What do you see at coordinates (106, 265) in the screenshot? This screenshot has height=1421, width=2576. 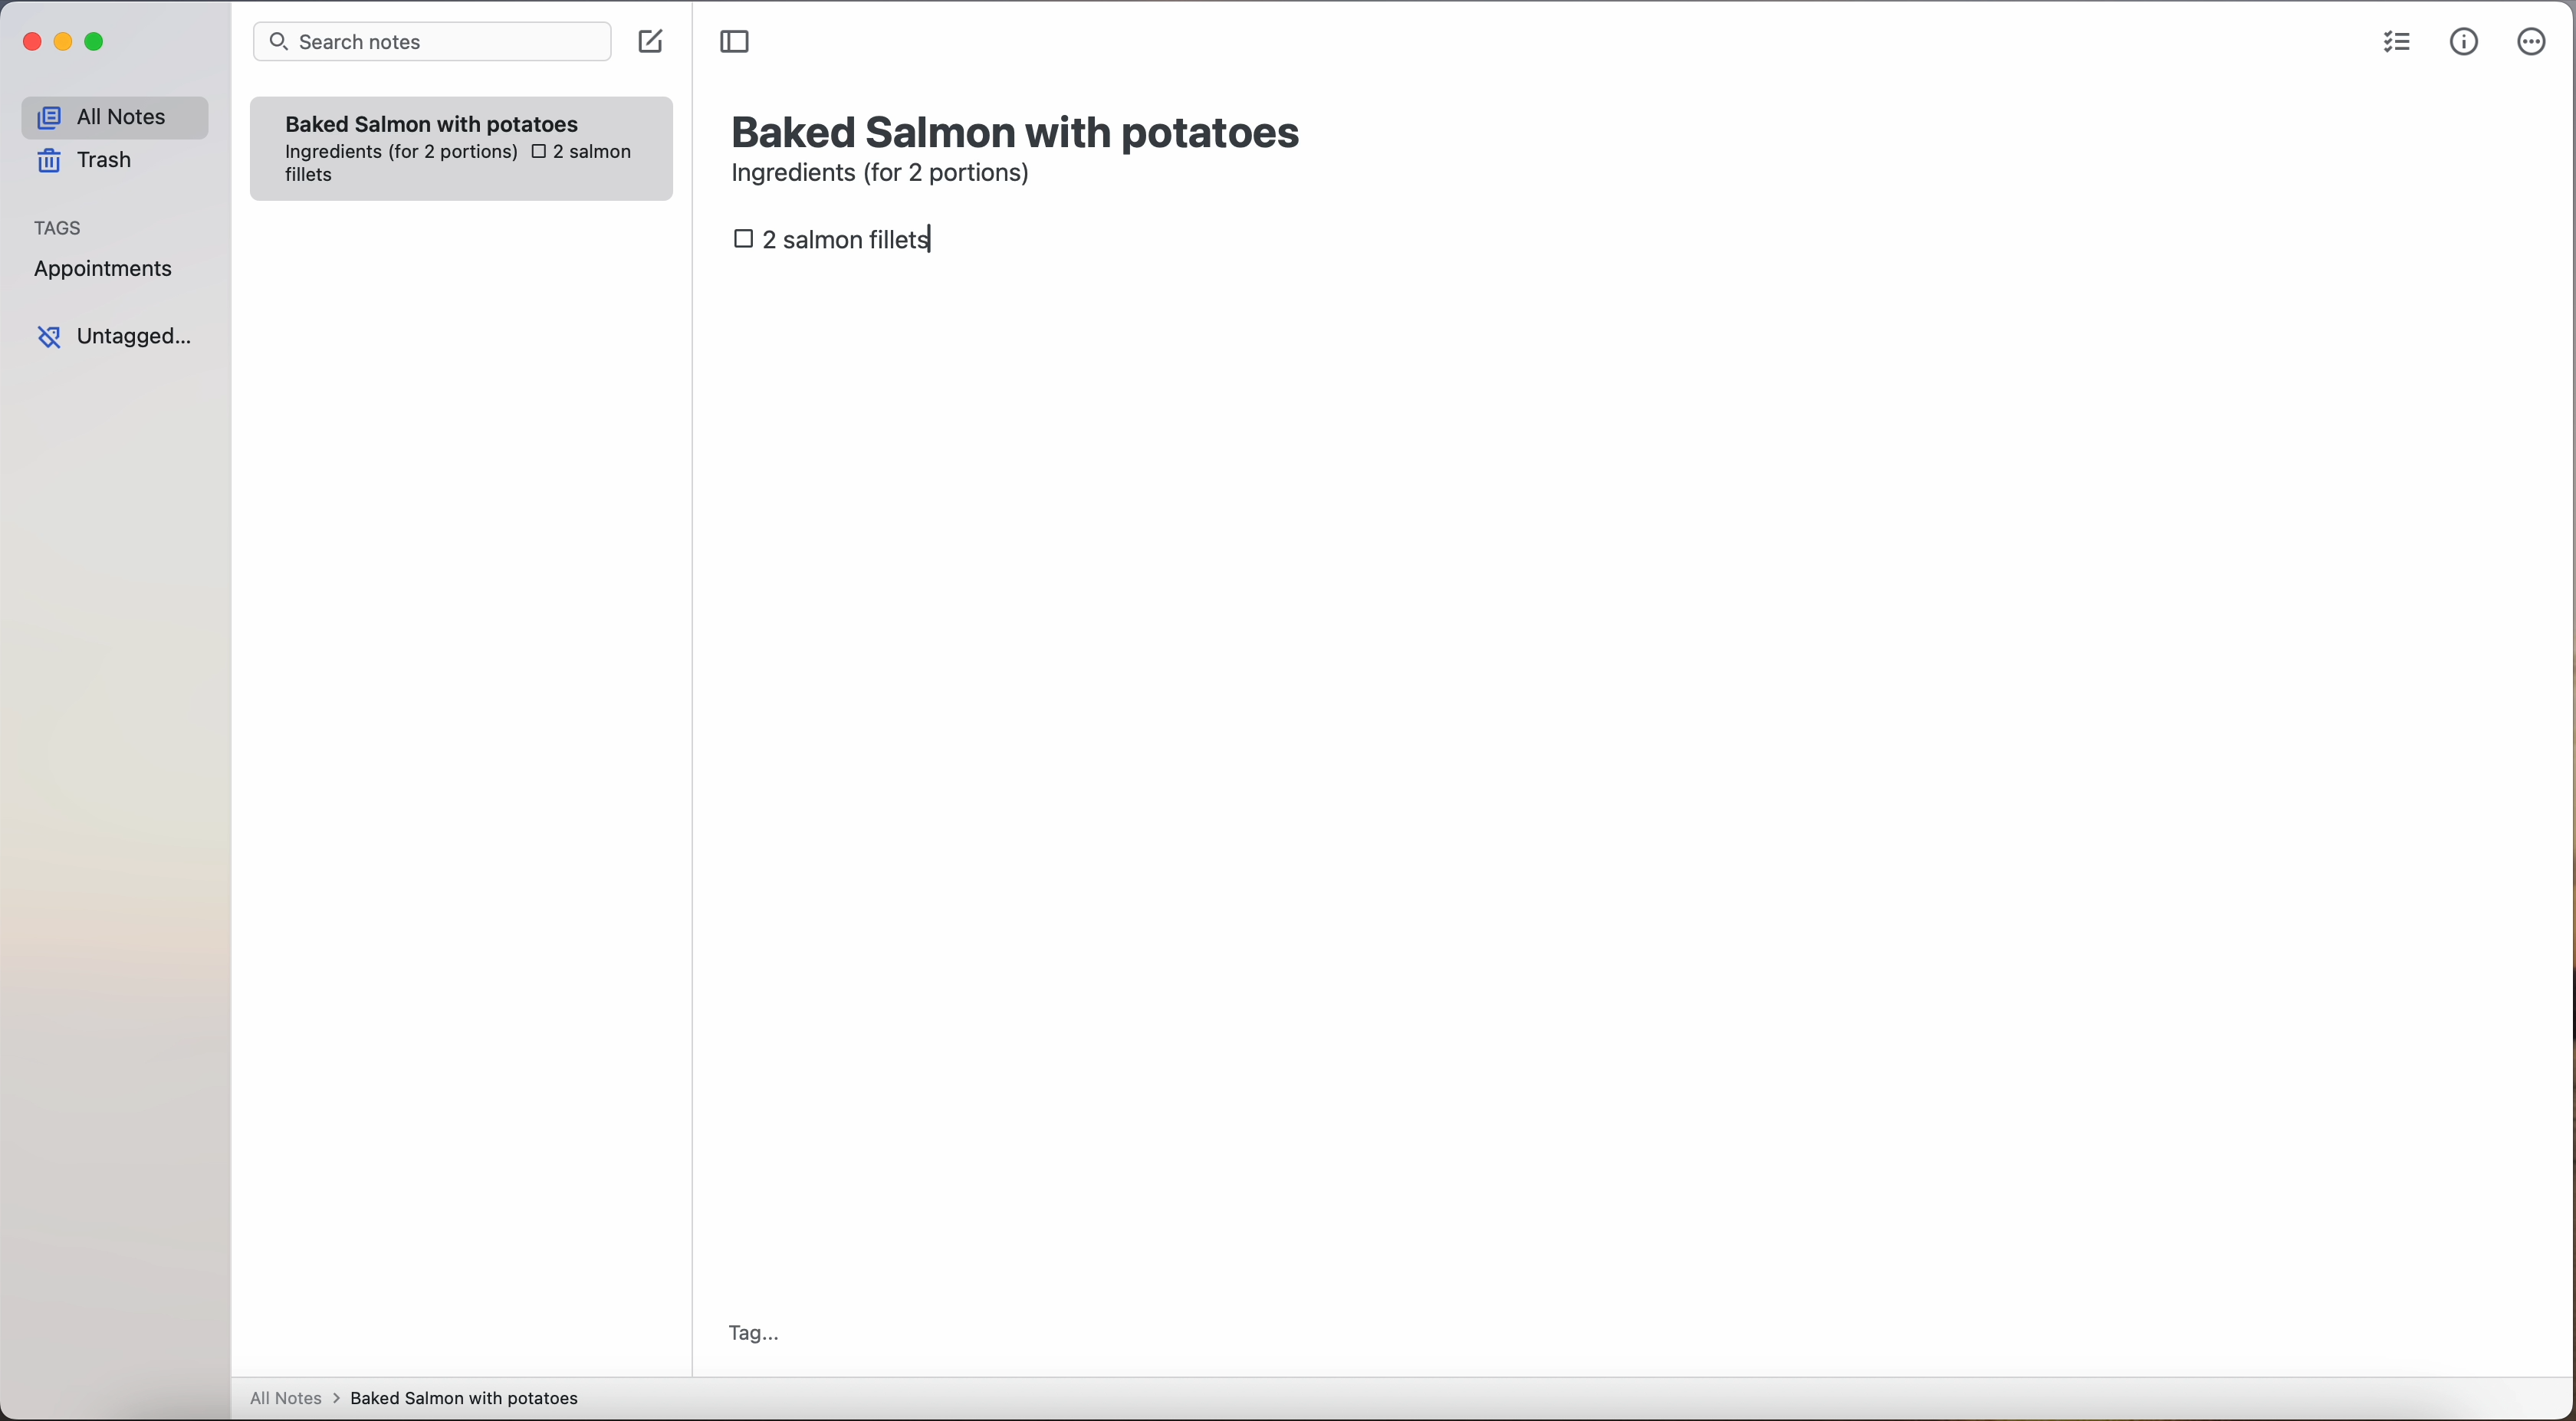 I see `appointments tag` at bounding box center [106, 265].